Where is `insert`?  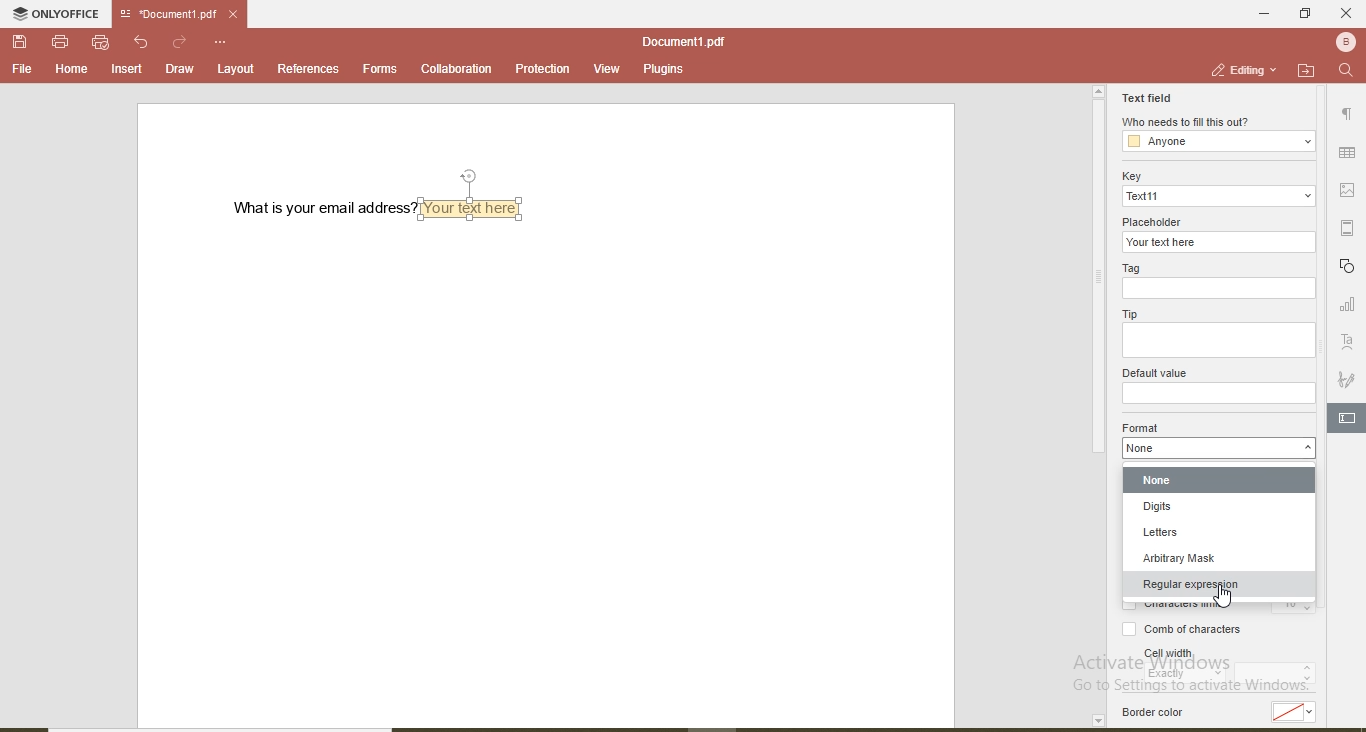 insert is located at coordinates (128, 70).